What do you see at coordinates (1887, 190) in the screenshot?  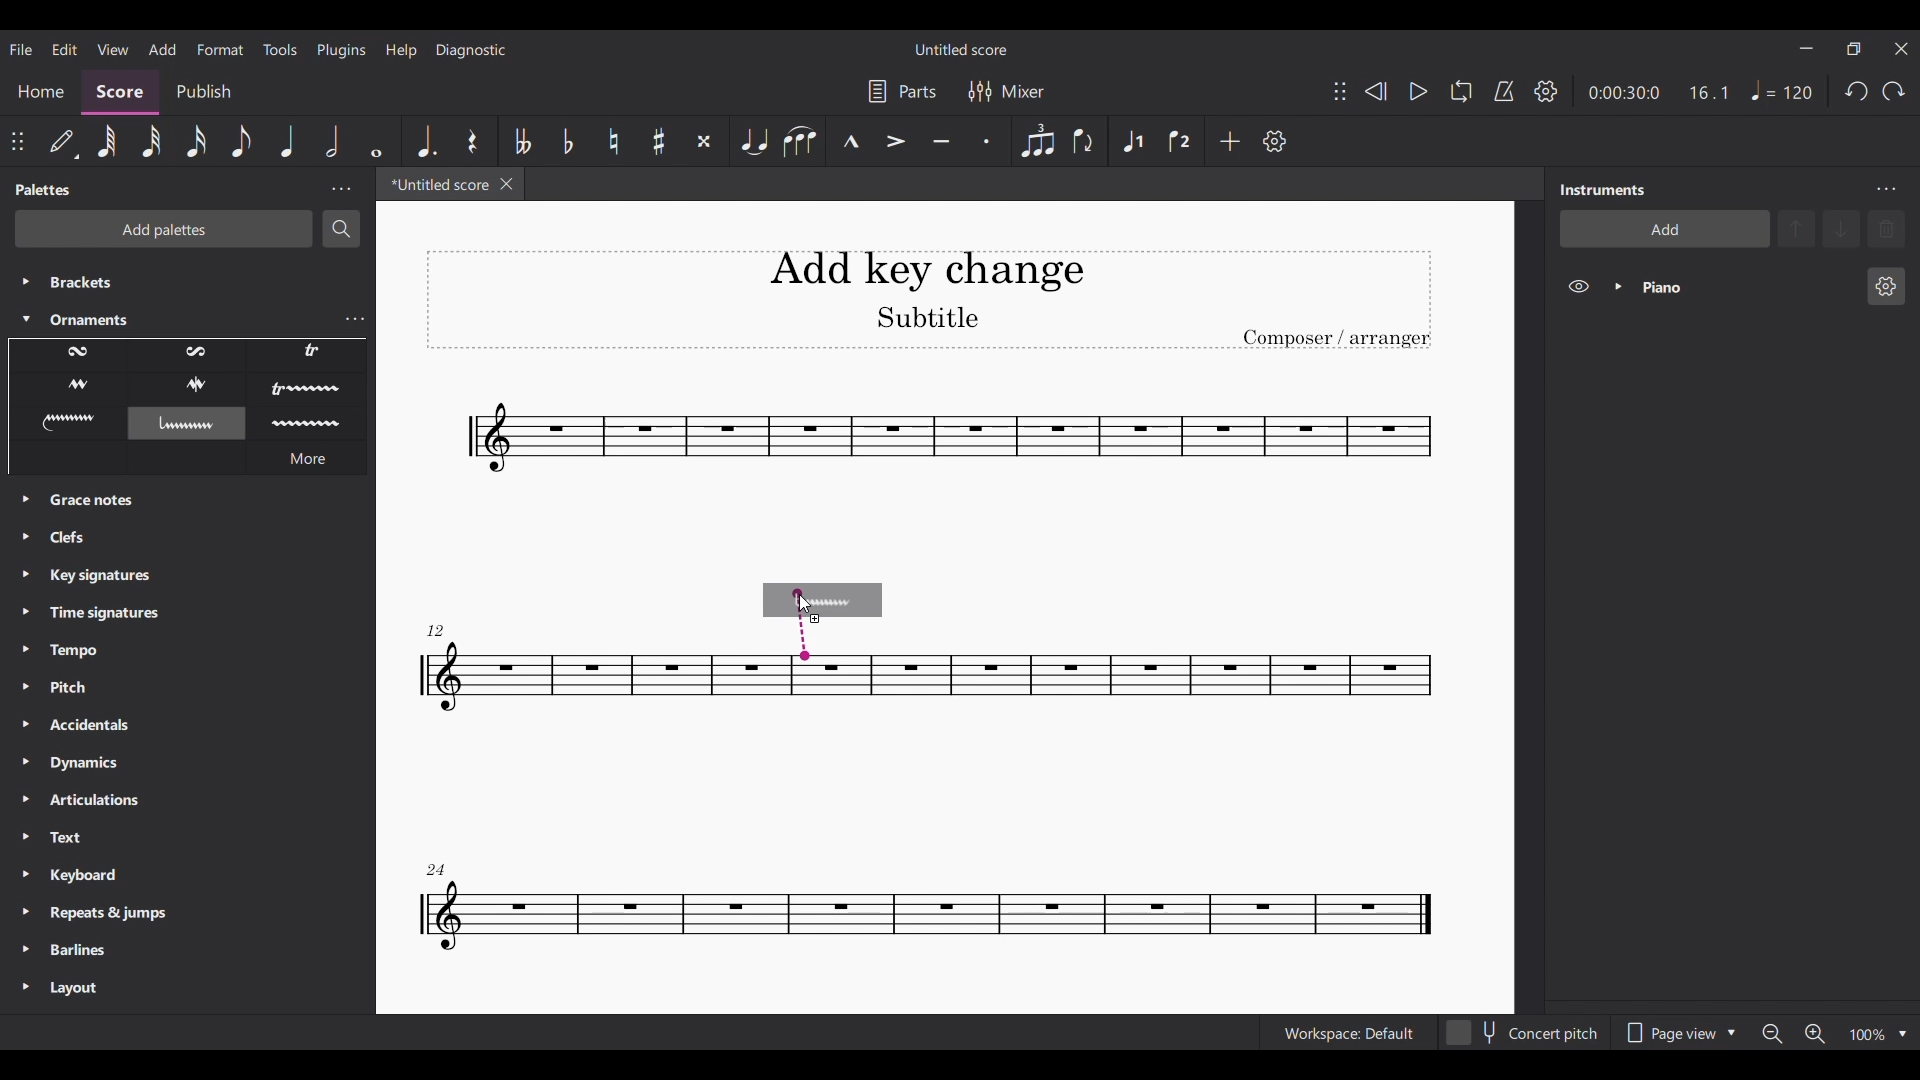 I see `Instruments settings` at bounding box center [1887, 190].